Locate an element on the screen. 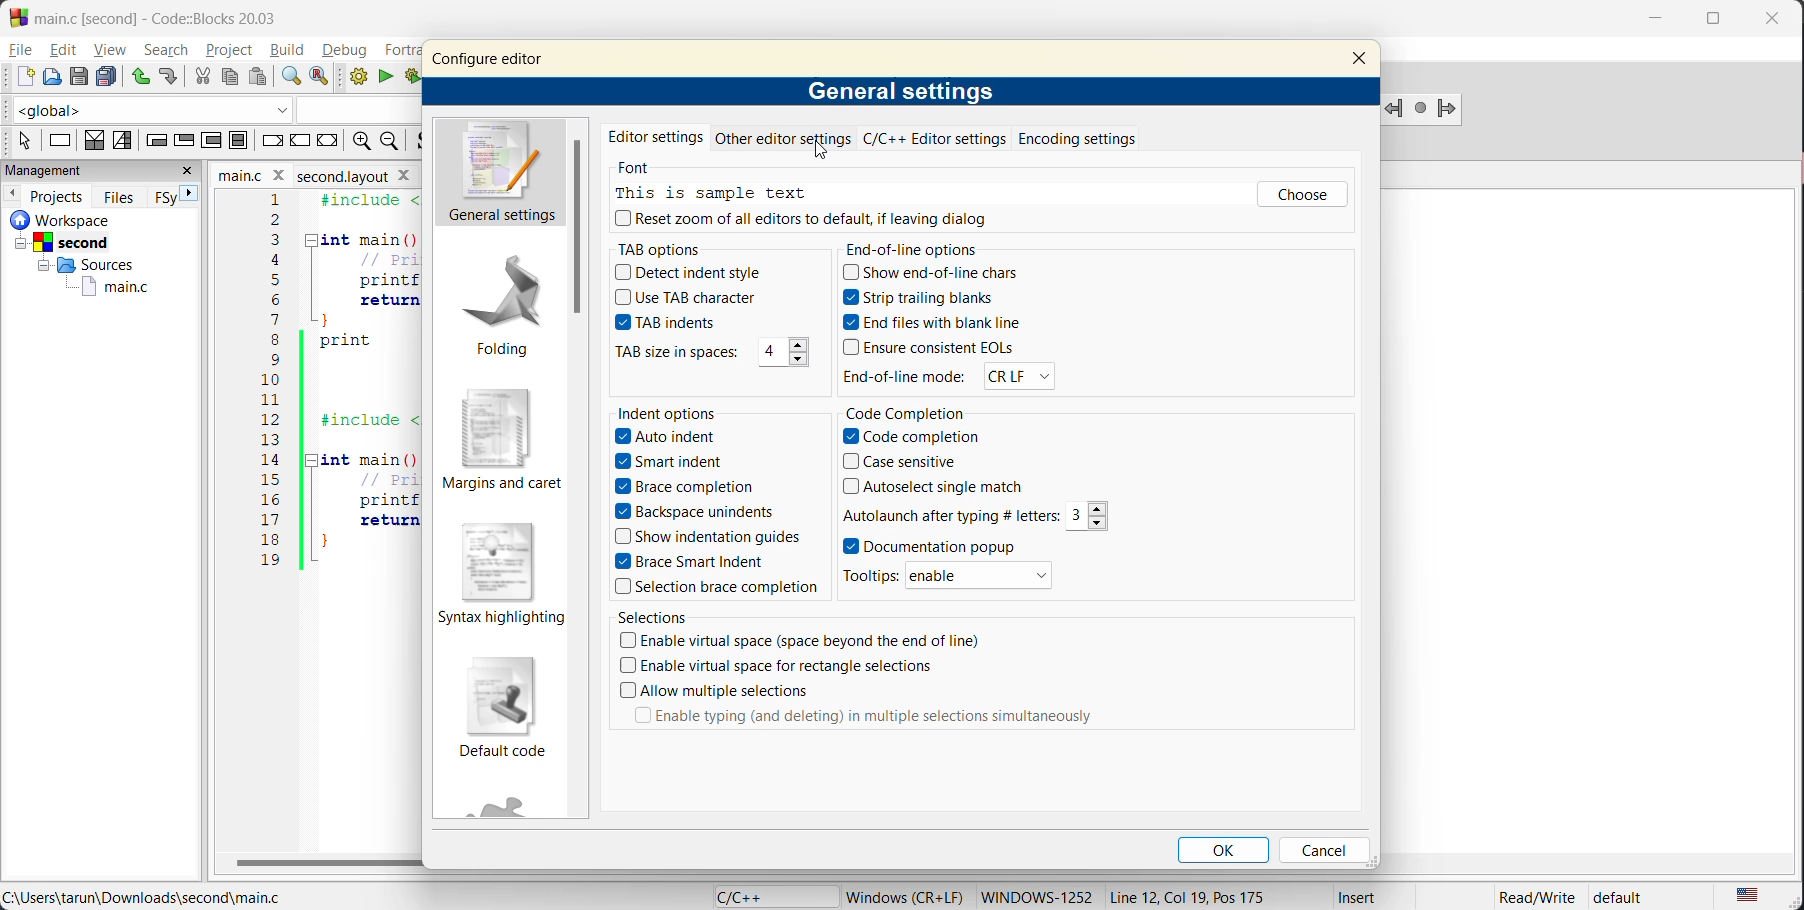  break instruction is located at coordinates (274, 140).